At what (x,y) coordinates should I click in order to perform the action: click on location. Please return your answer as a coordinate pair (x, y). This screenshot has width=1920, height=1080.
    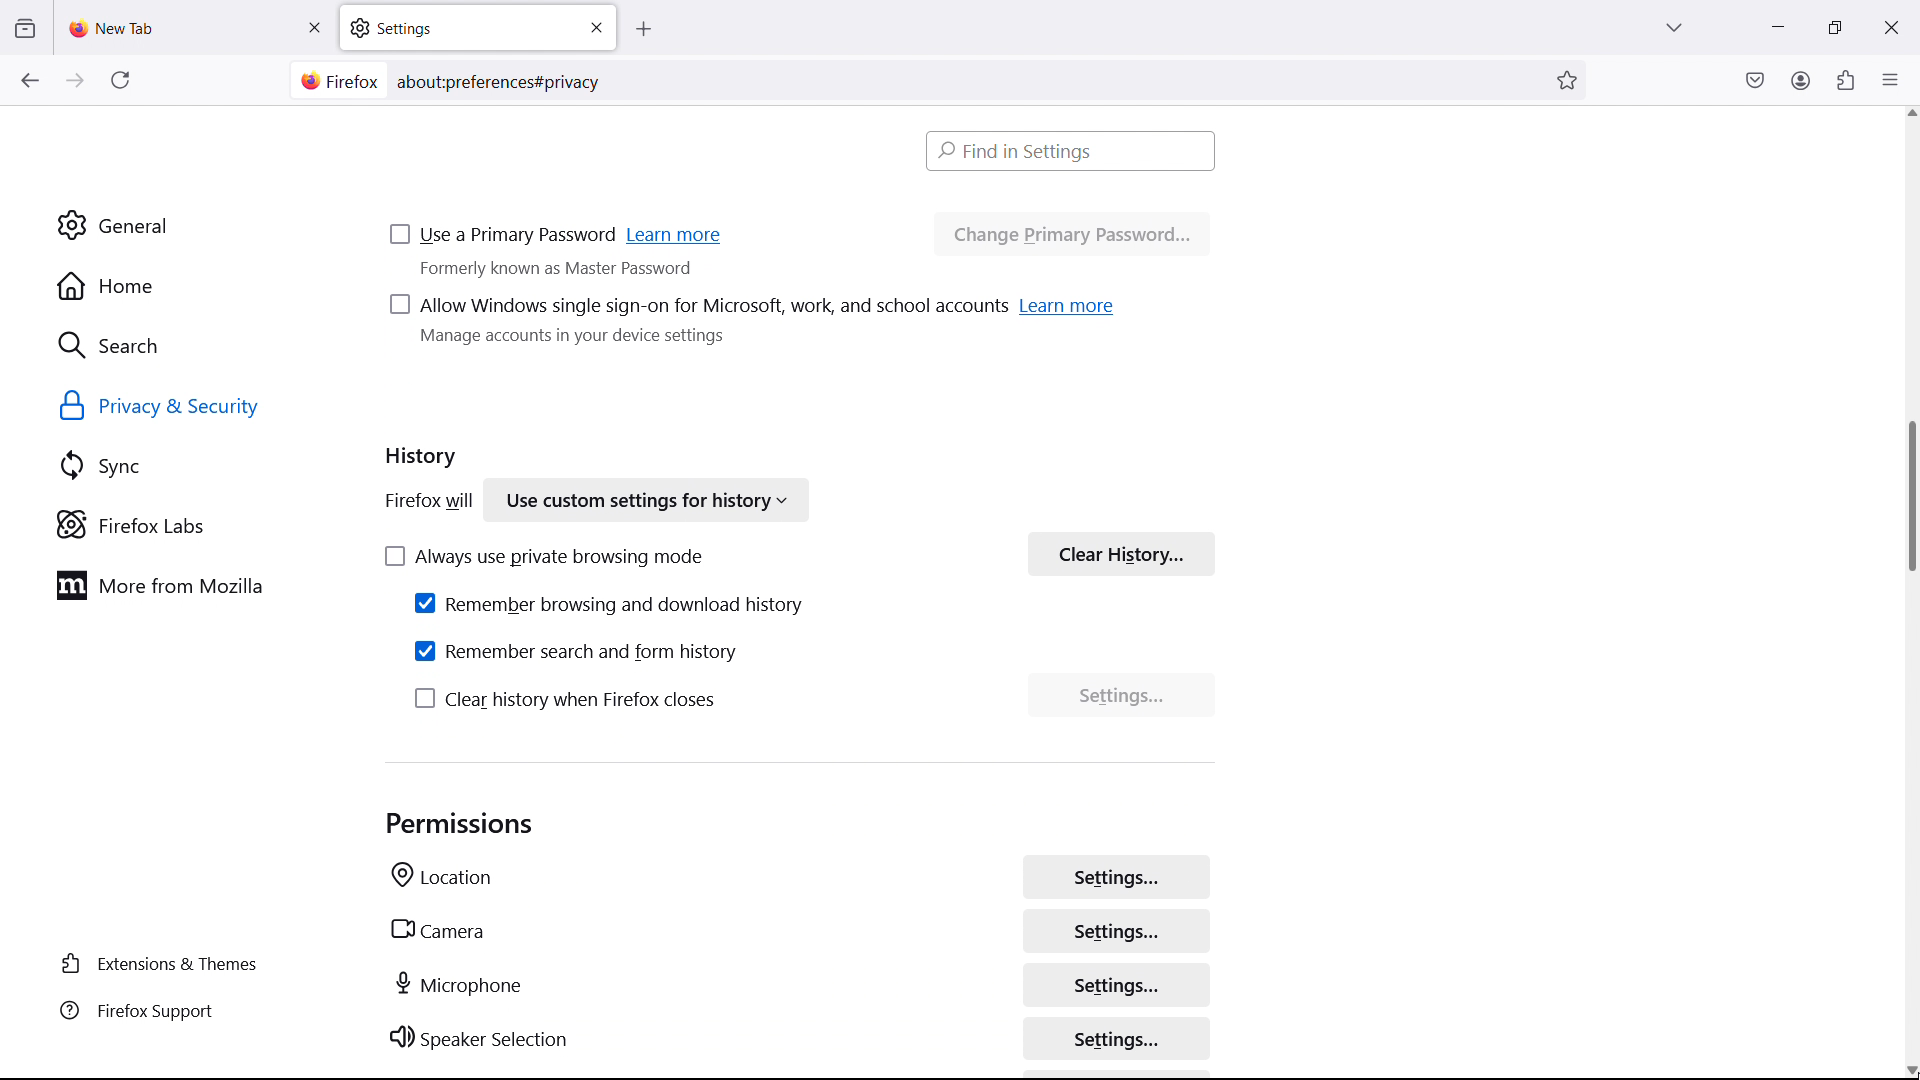
    Looking at the image, I should click on (442, 876).